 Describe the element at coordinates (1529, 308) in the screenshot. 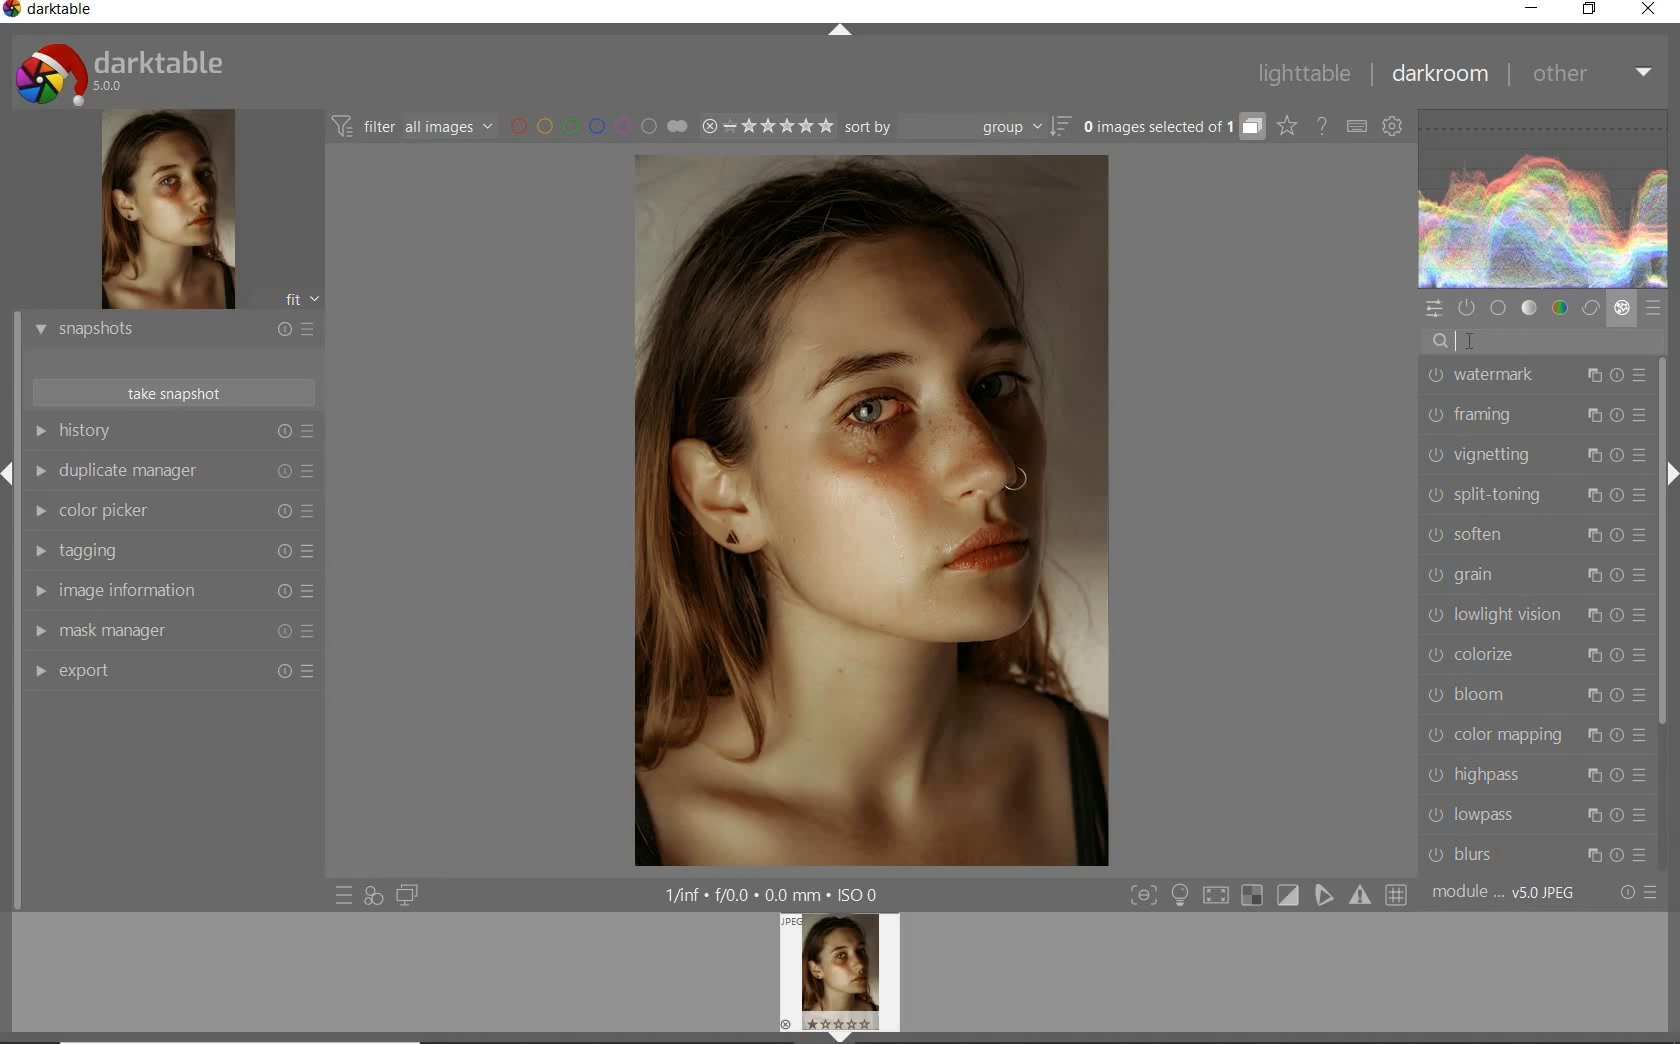

I see `tone` at that location.